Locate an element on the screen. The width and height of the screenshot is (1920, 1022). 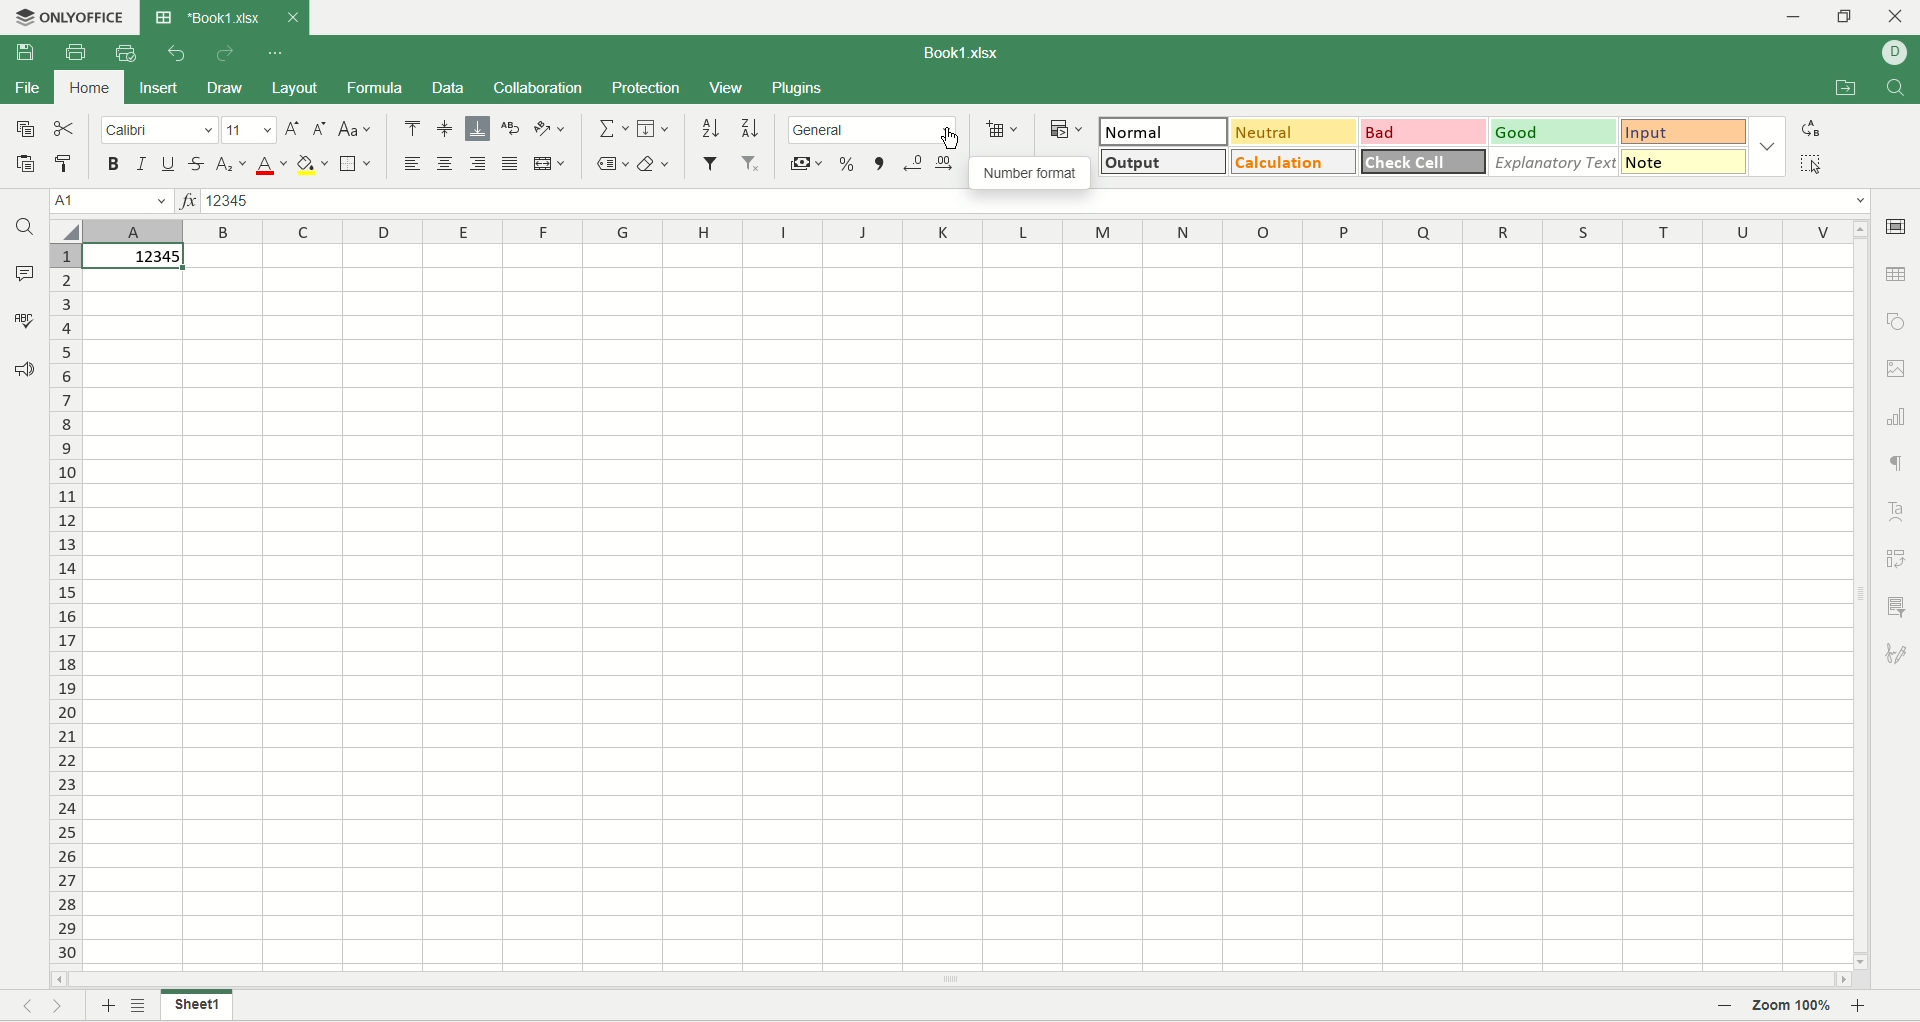
named ranges is located at coordinates (614, 165).